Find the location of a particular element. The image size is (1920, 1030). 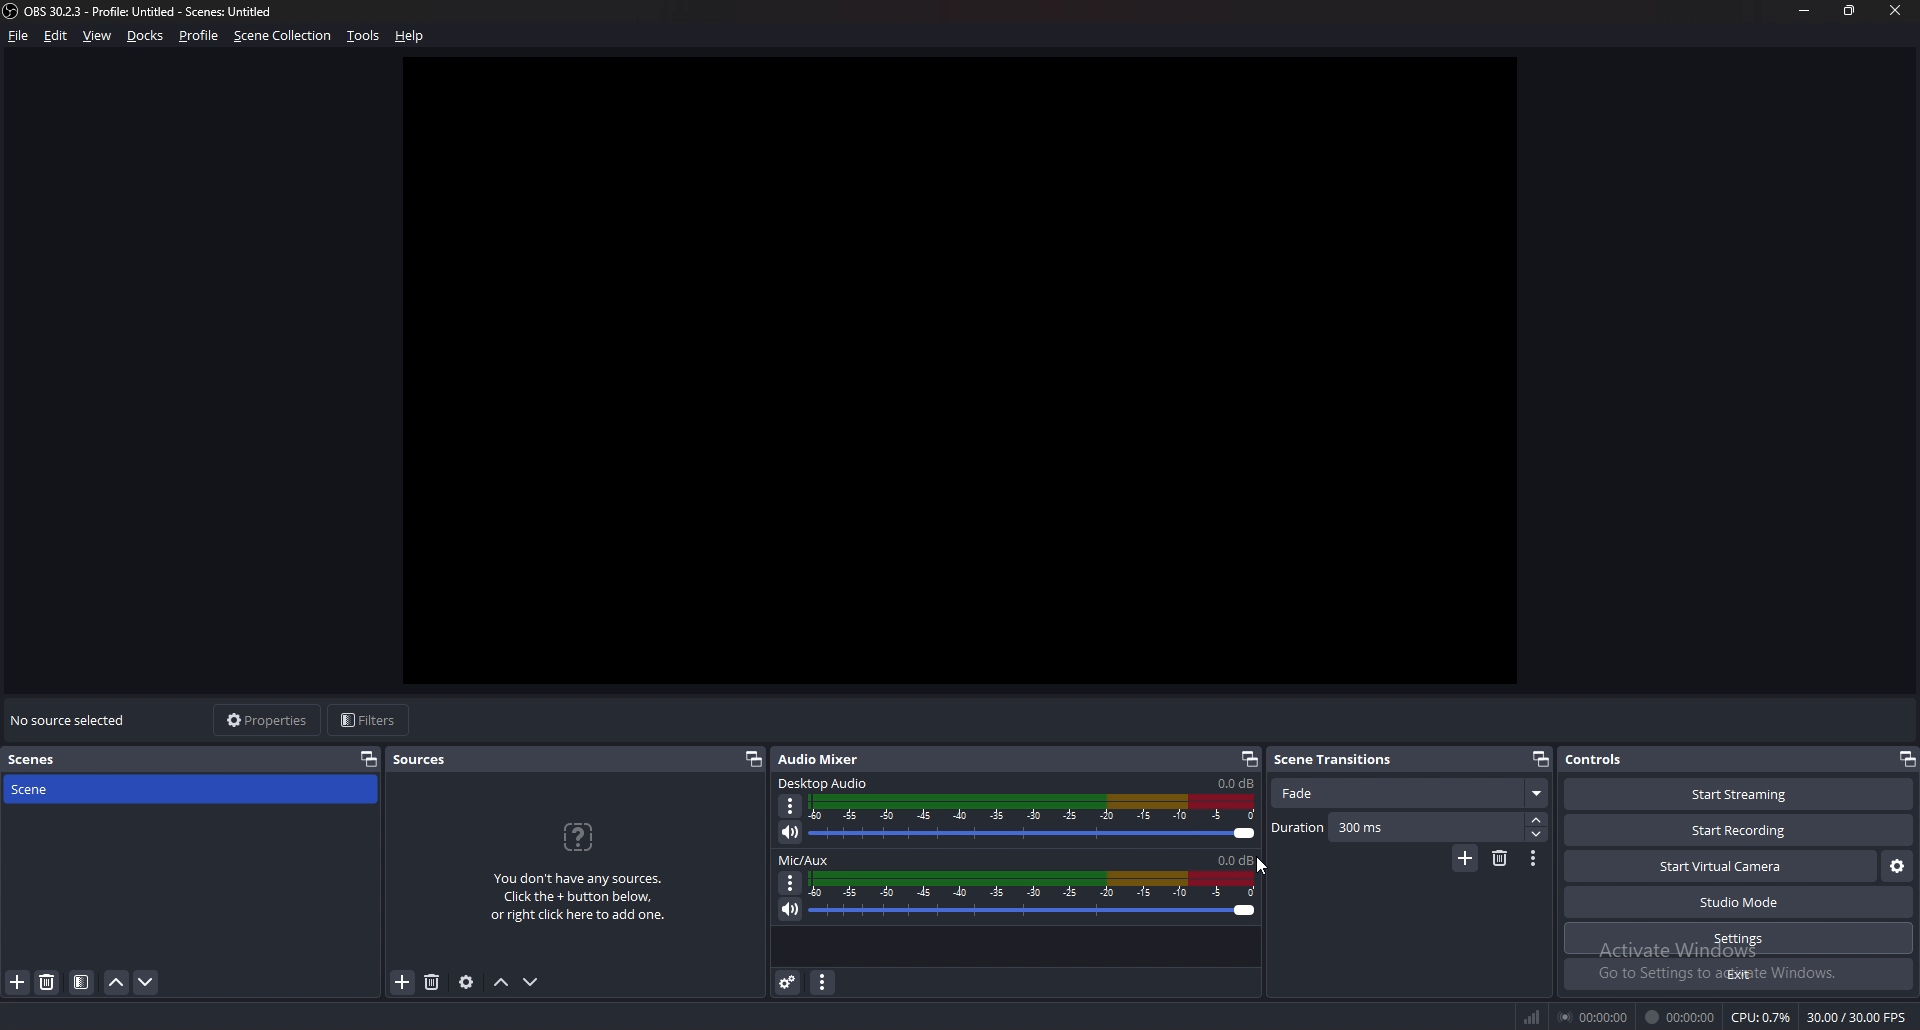

icon is located at coordinates (579, 835).